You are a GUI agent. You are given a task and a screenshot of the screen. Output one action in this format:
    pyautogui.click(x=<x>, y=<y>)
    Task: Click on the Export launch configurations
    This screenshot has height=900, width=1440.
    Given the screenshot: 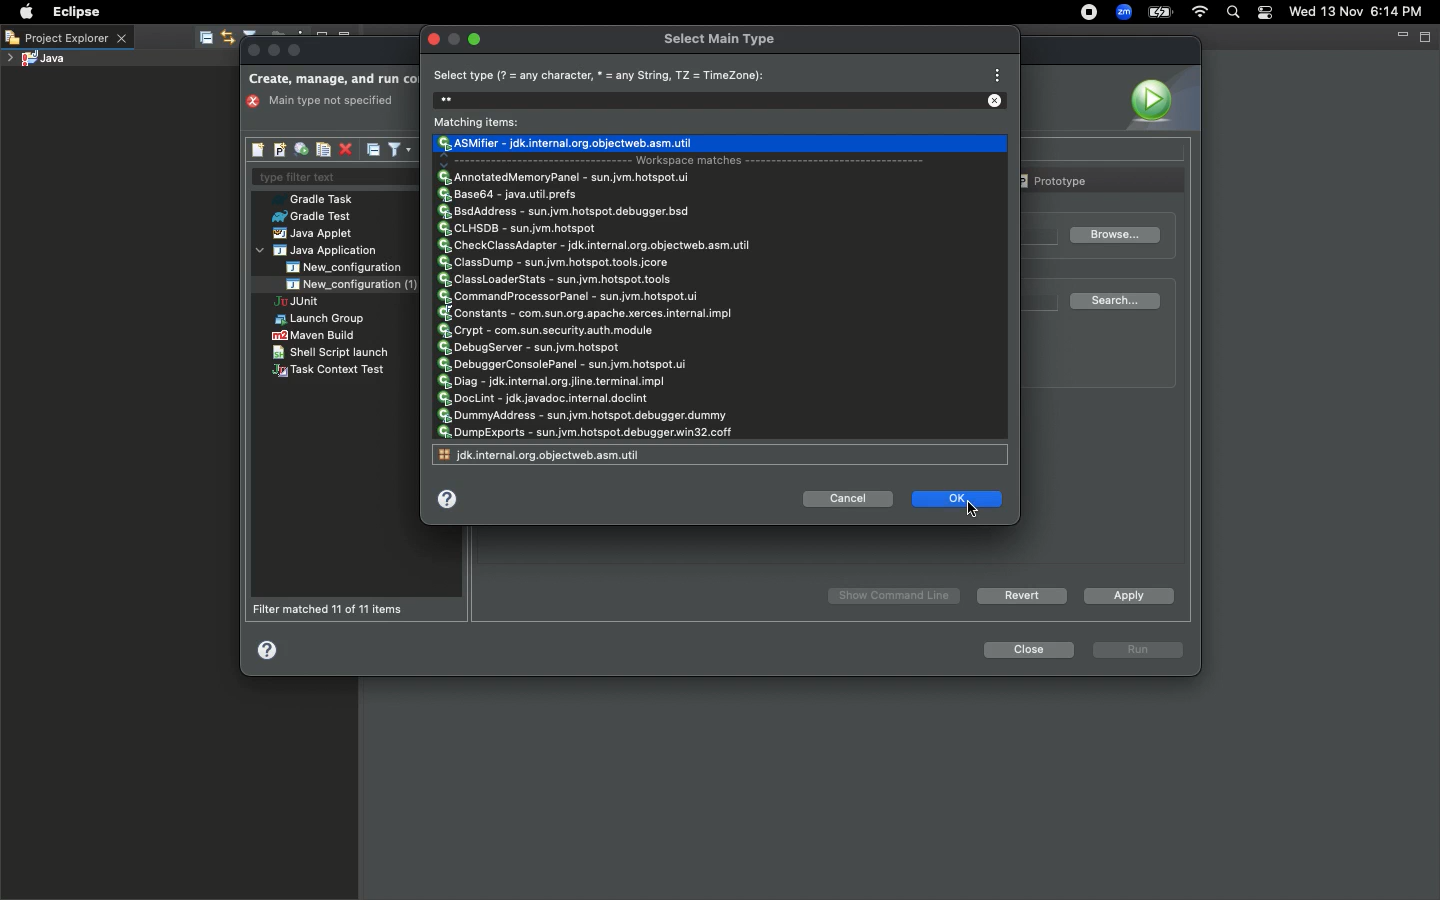 What is the action you would take?
    pyautogui.click(x=300, y=150)
    